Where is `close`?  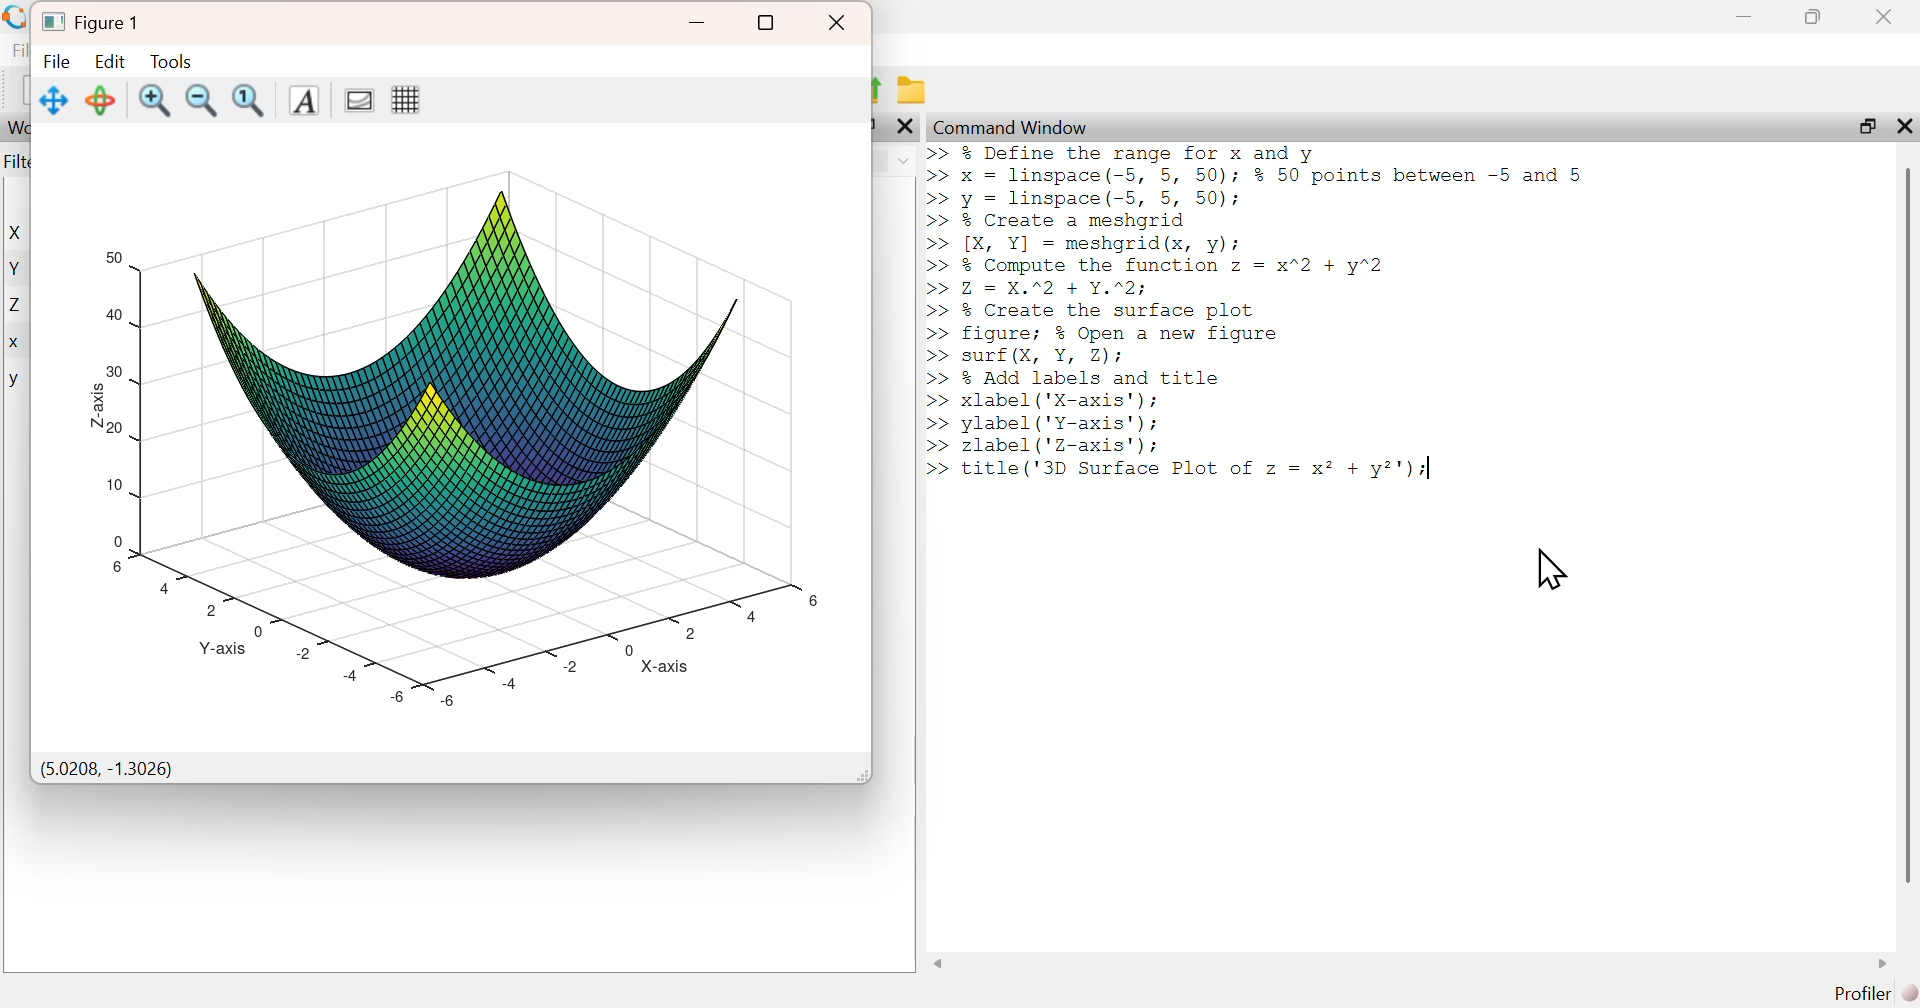
close is located at coordinates (1902, 125).